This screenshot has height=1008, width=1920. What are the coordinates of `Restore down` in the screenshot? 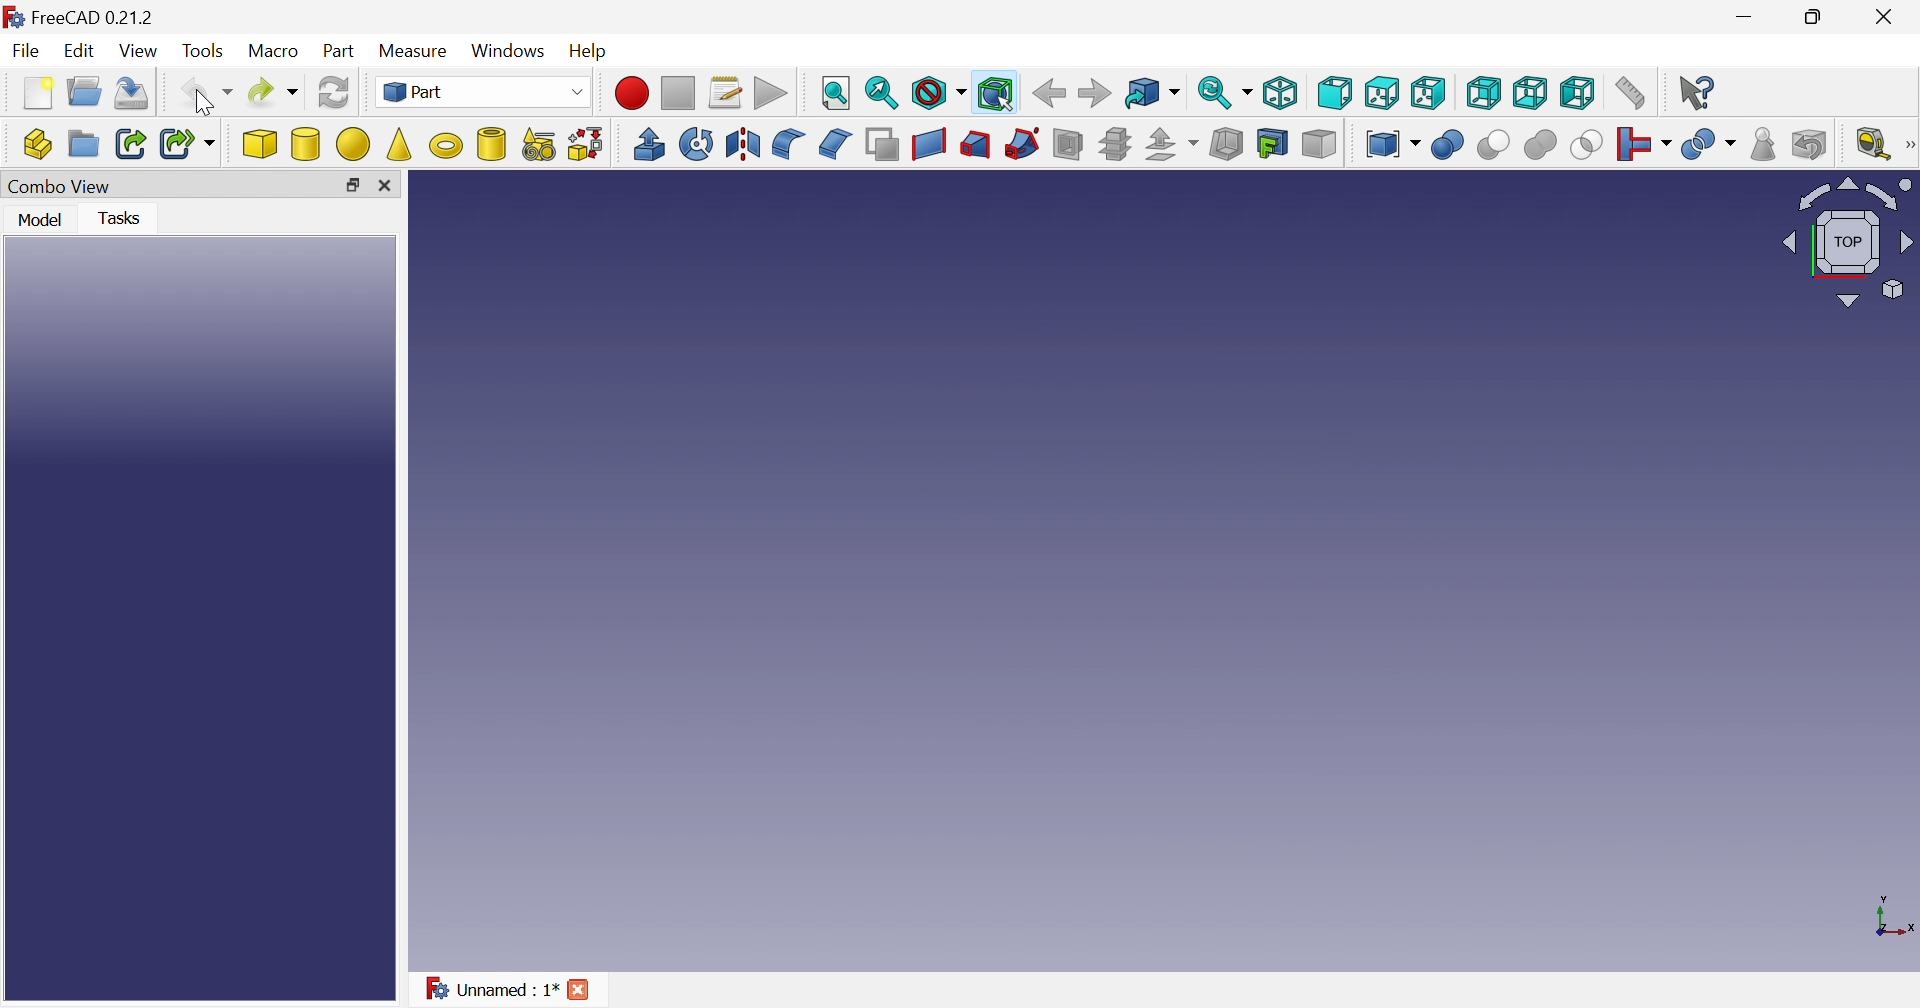 It's located at (1814, 17).